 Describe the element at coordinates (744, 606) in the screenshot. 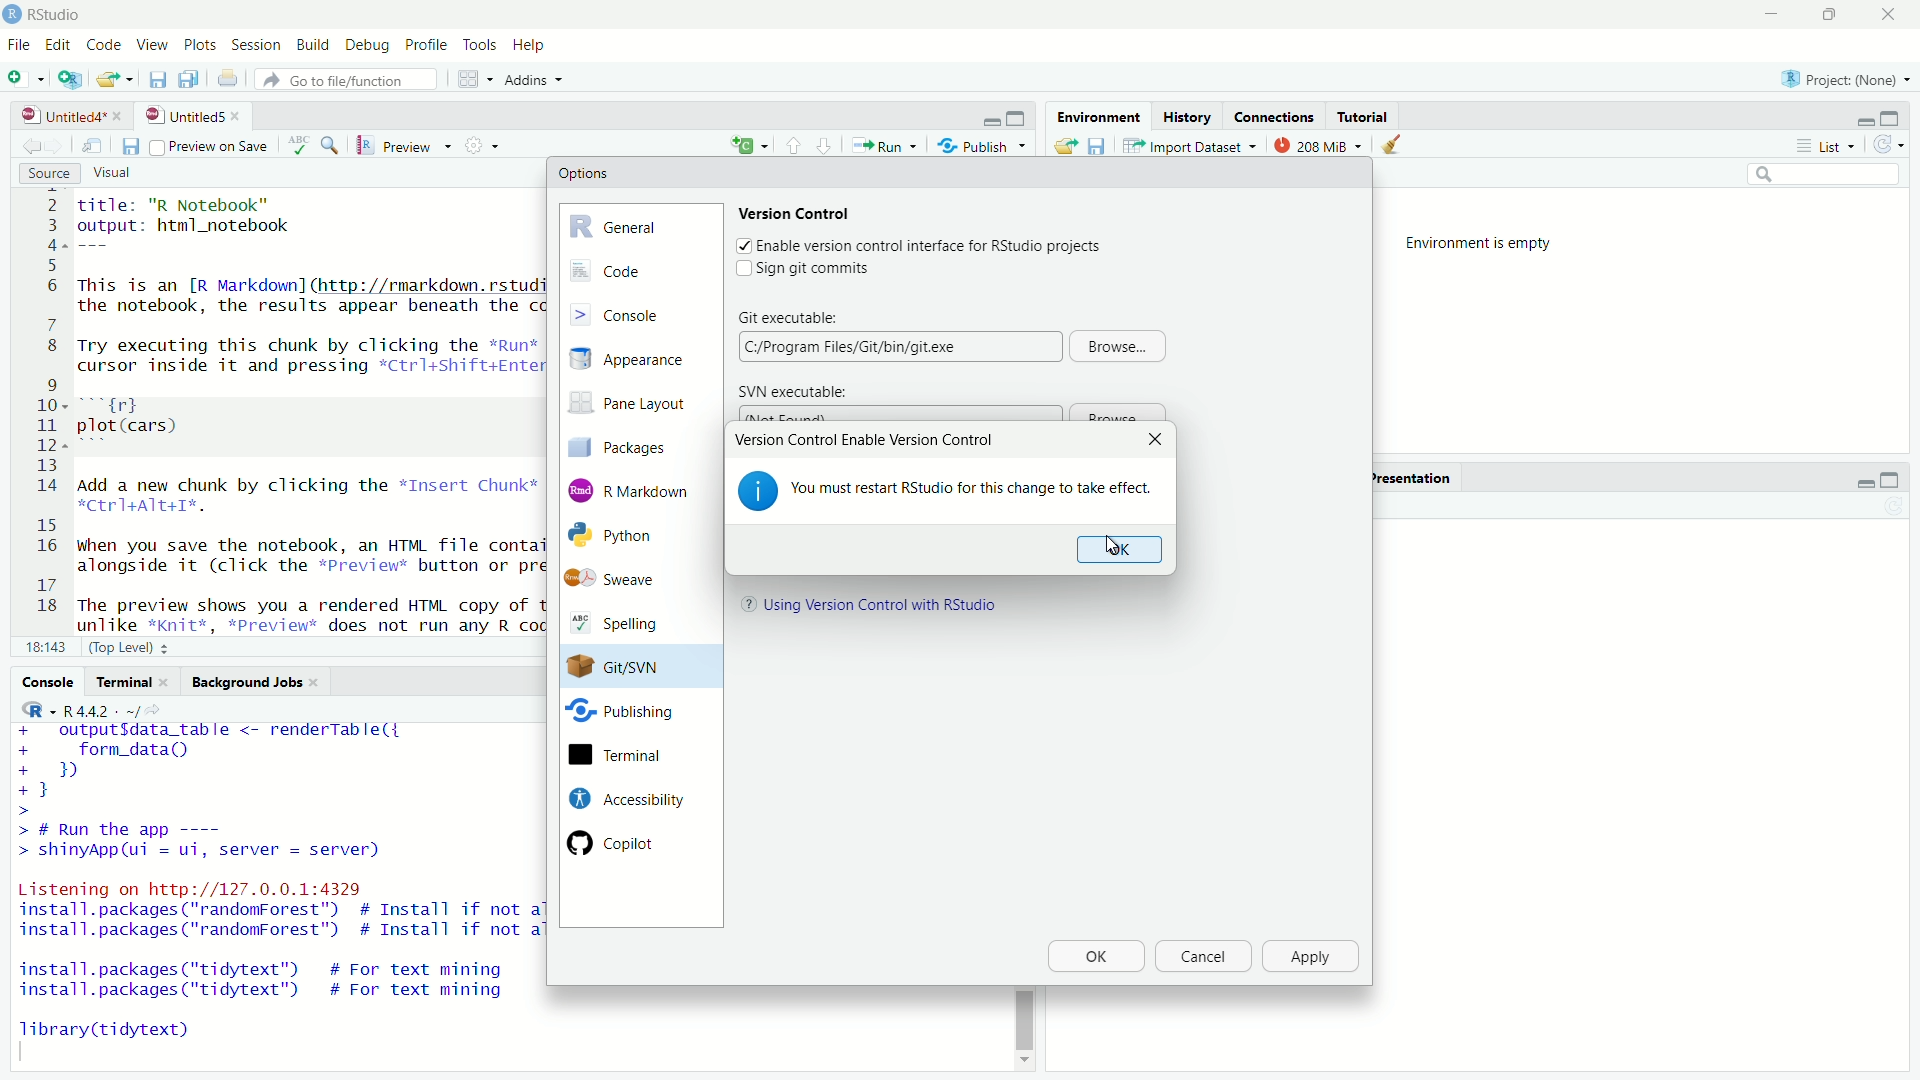

I see `?` at that location.